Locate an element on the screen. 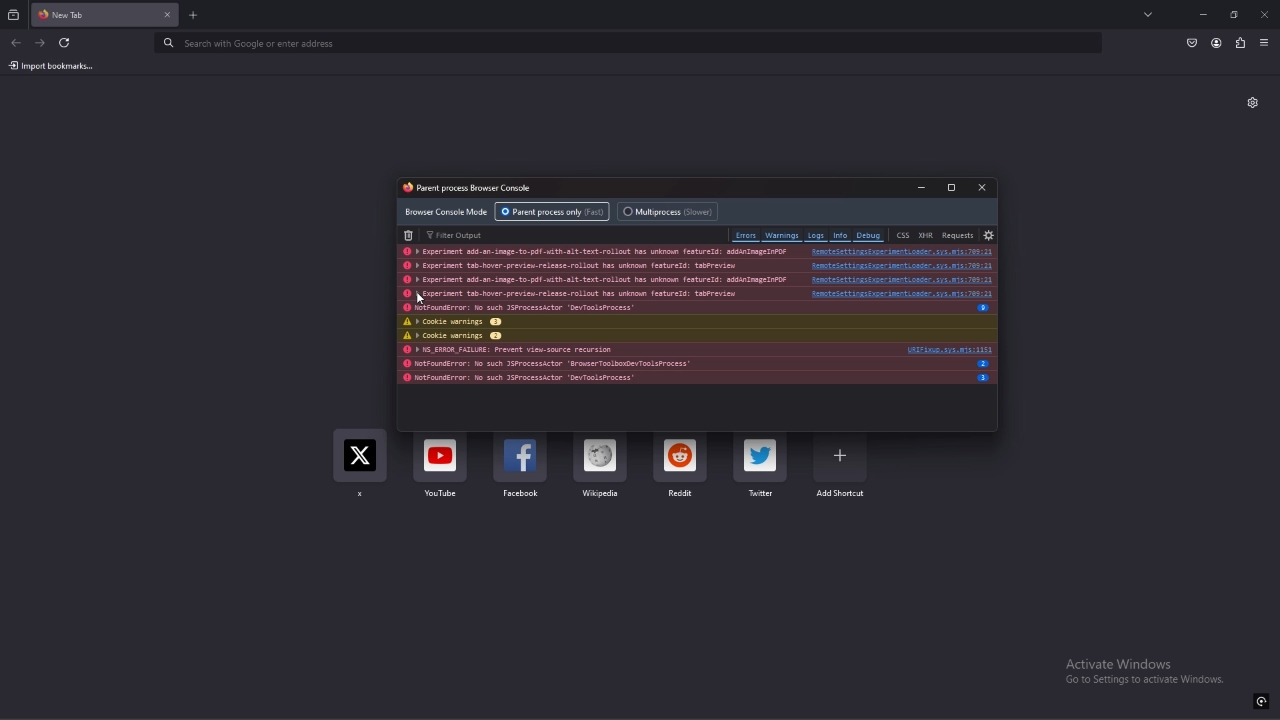  warnings is located at coordinates (783, 235).